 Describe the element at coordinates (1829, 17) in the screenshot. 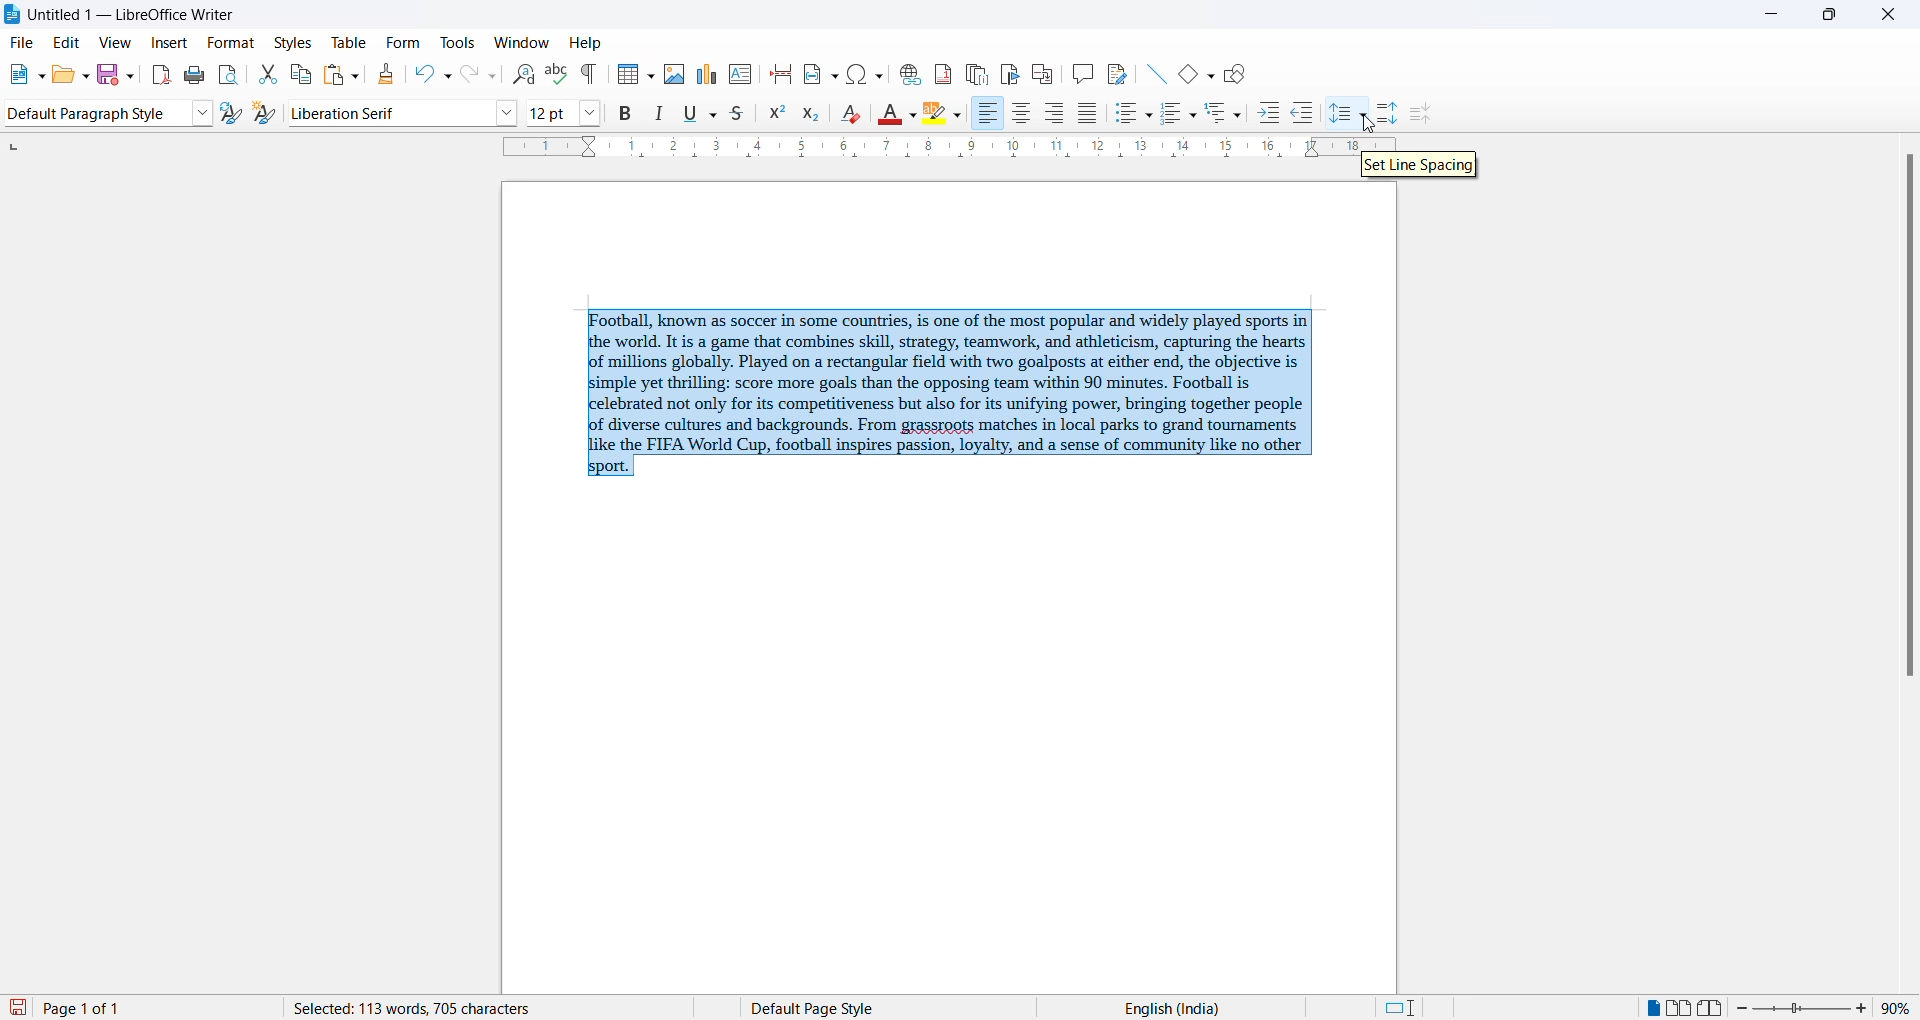

I see `maximize` at that location.